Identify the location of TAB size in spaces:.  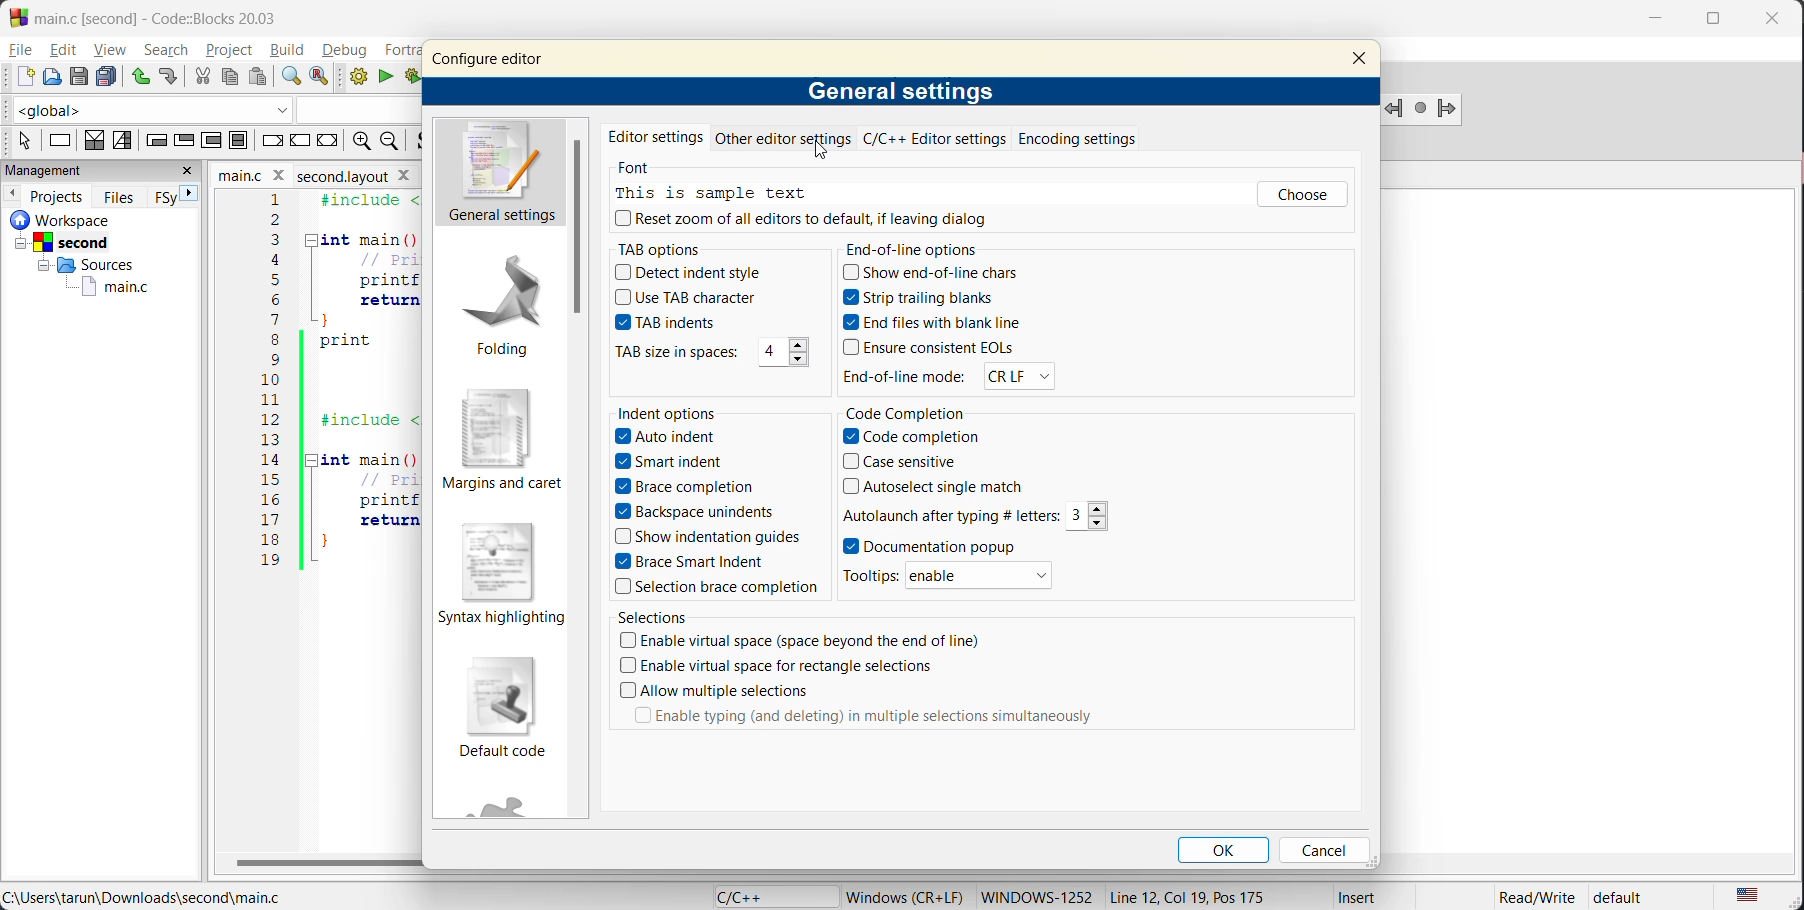
(673, 352).